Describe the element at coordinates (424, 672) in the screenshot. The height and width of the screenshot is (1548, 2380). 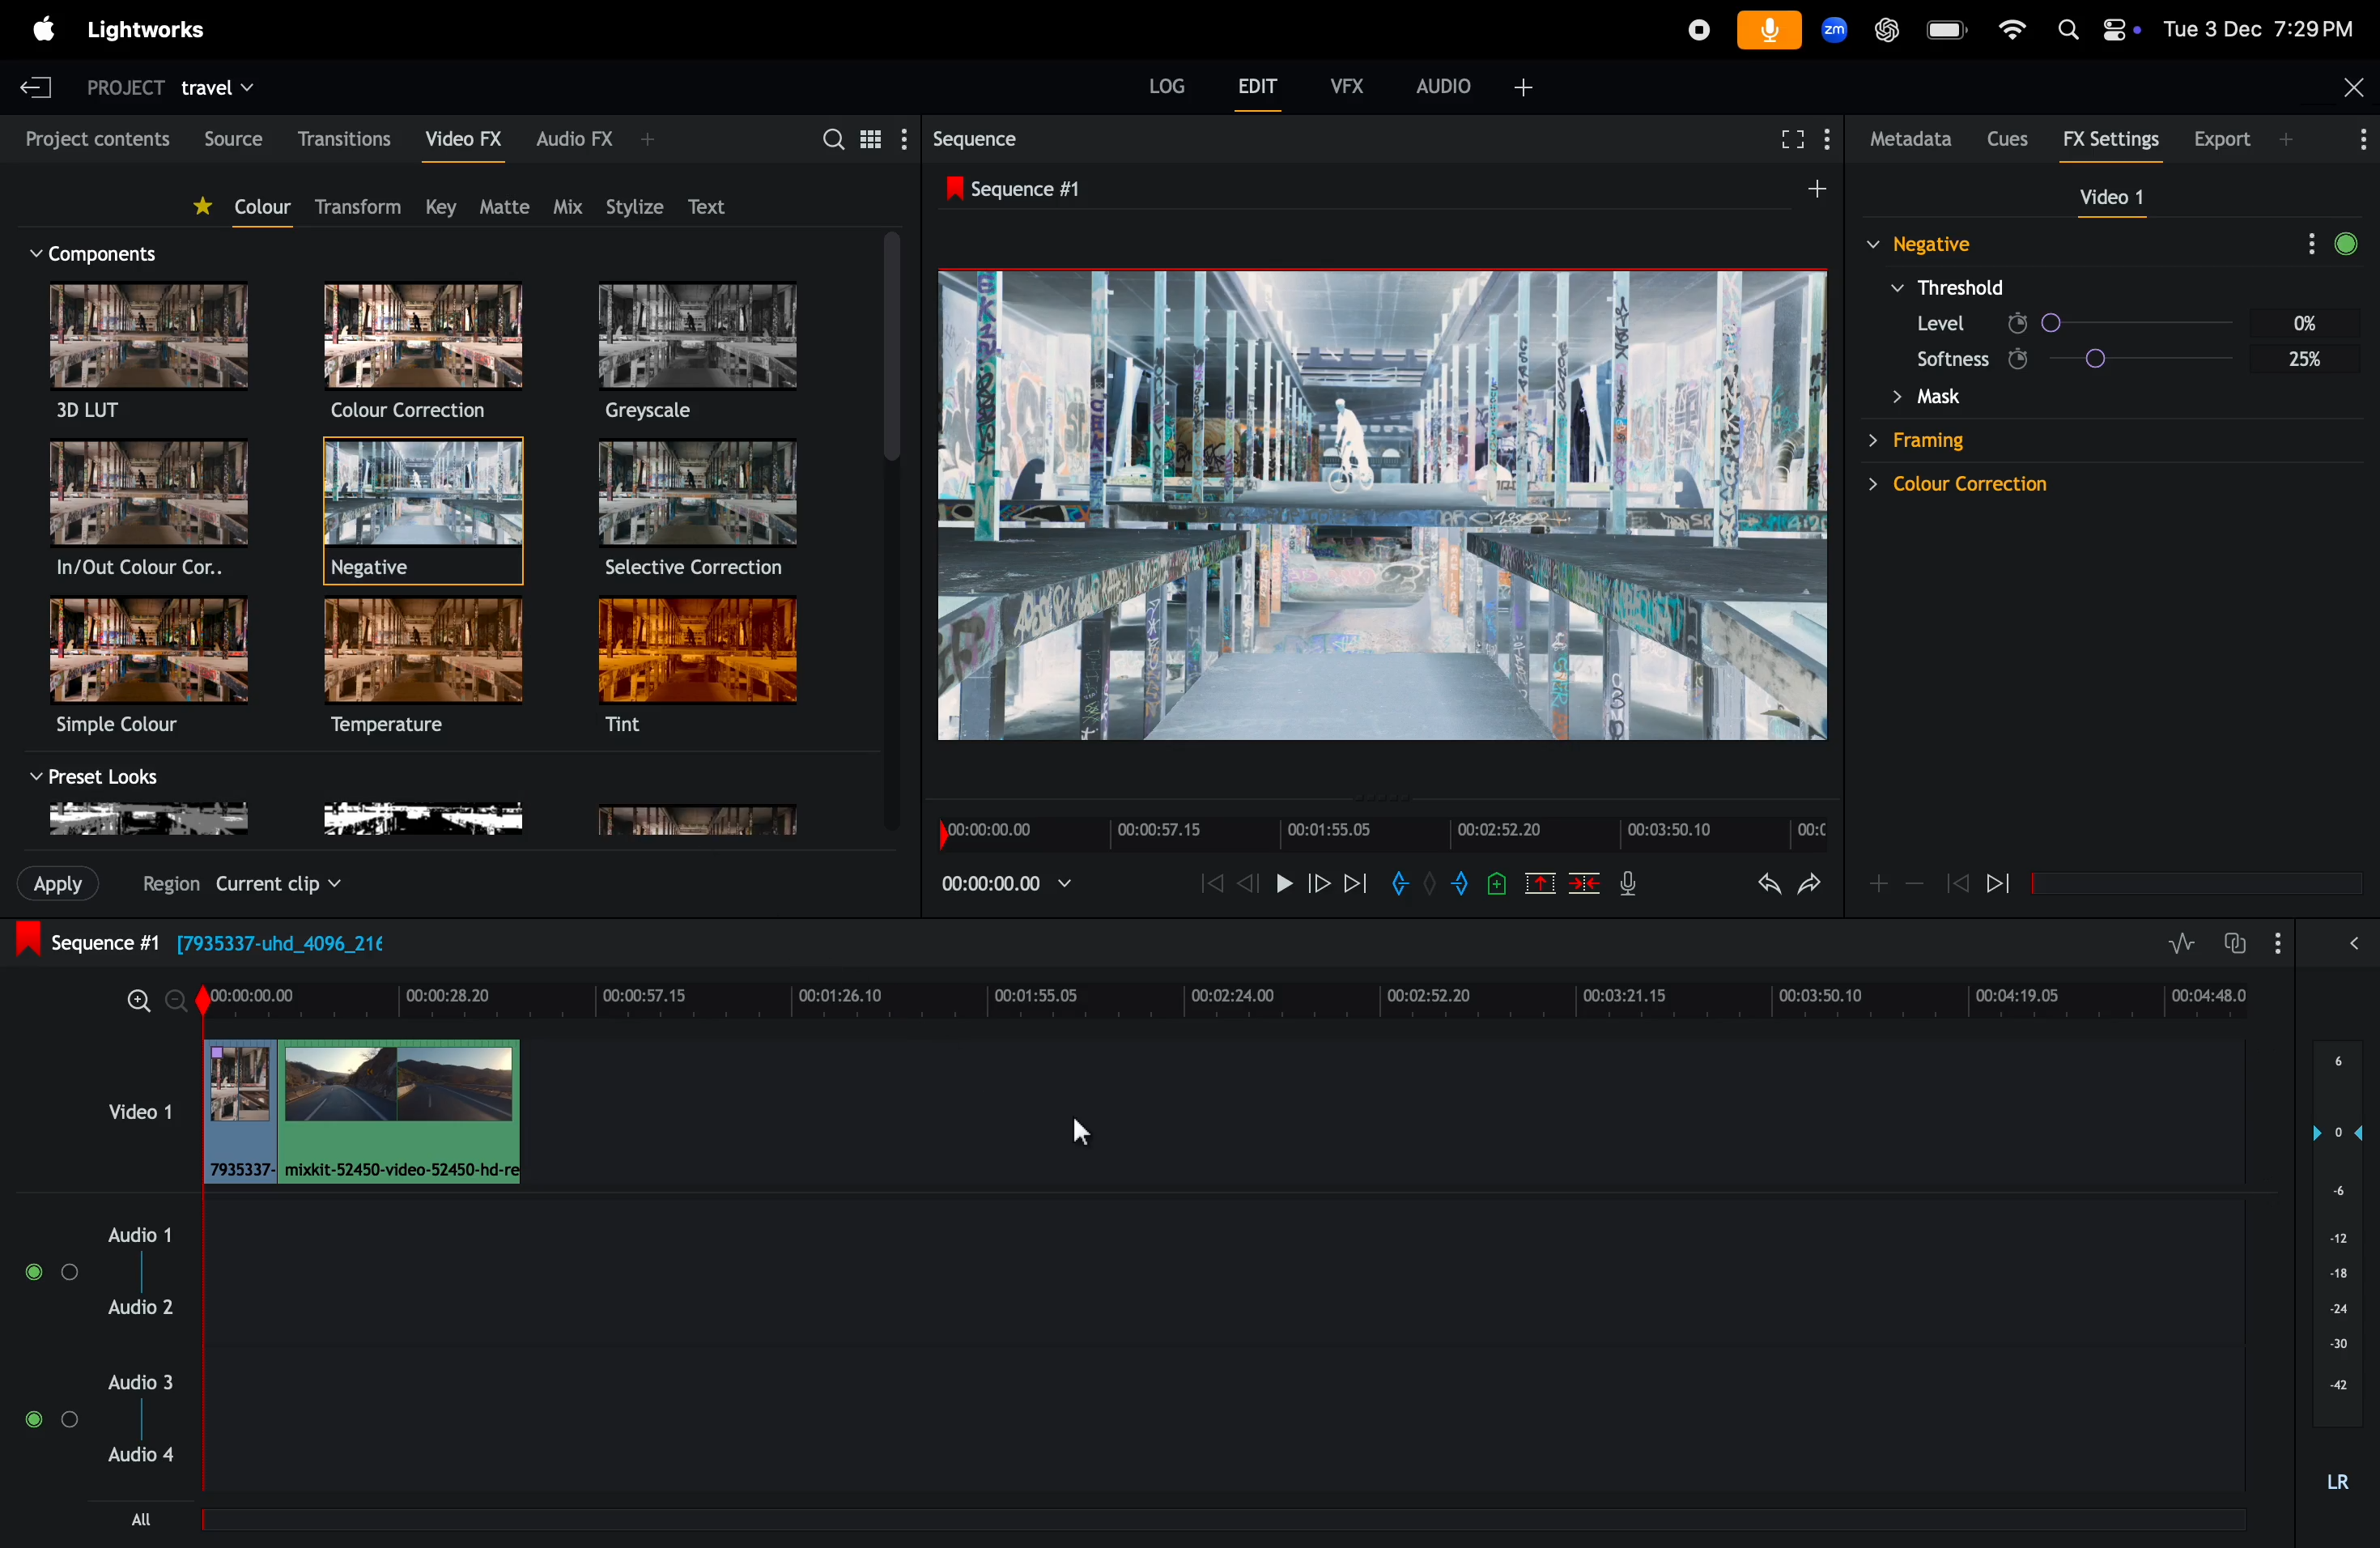
I see `temperature` at that location.